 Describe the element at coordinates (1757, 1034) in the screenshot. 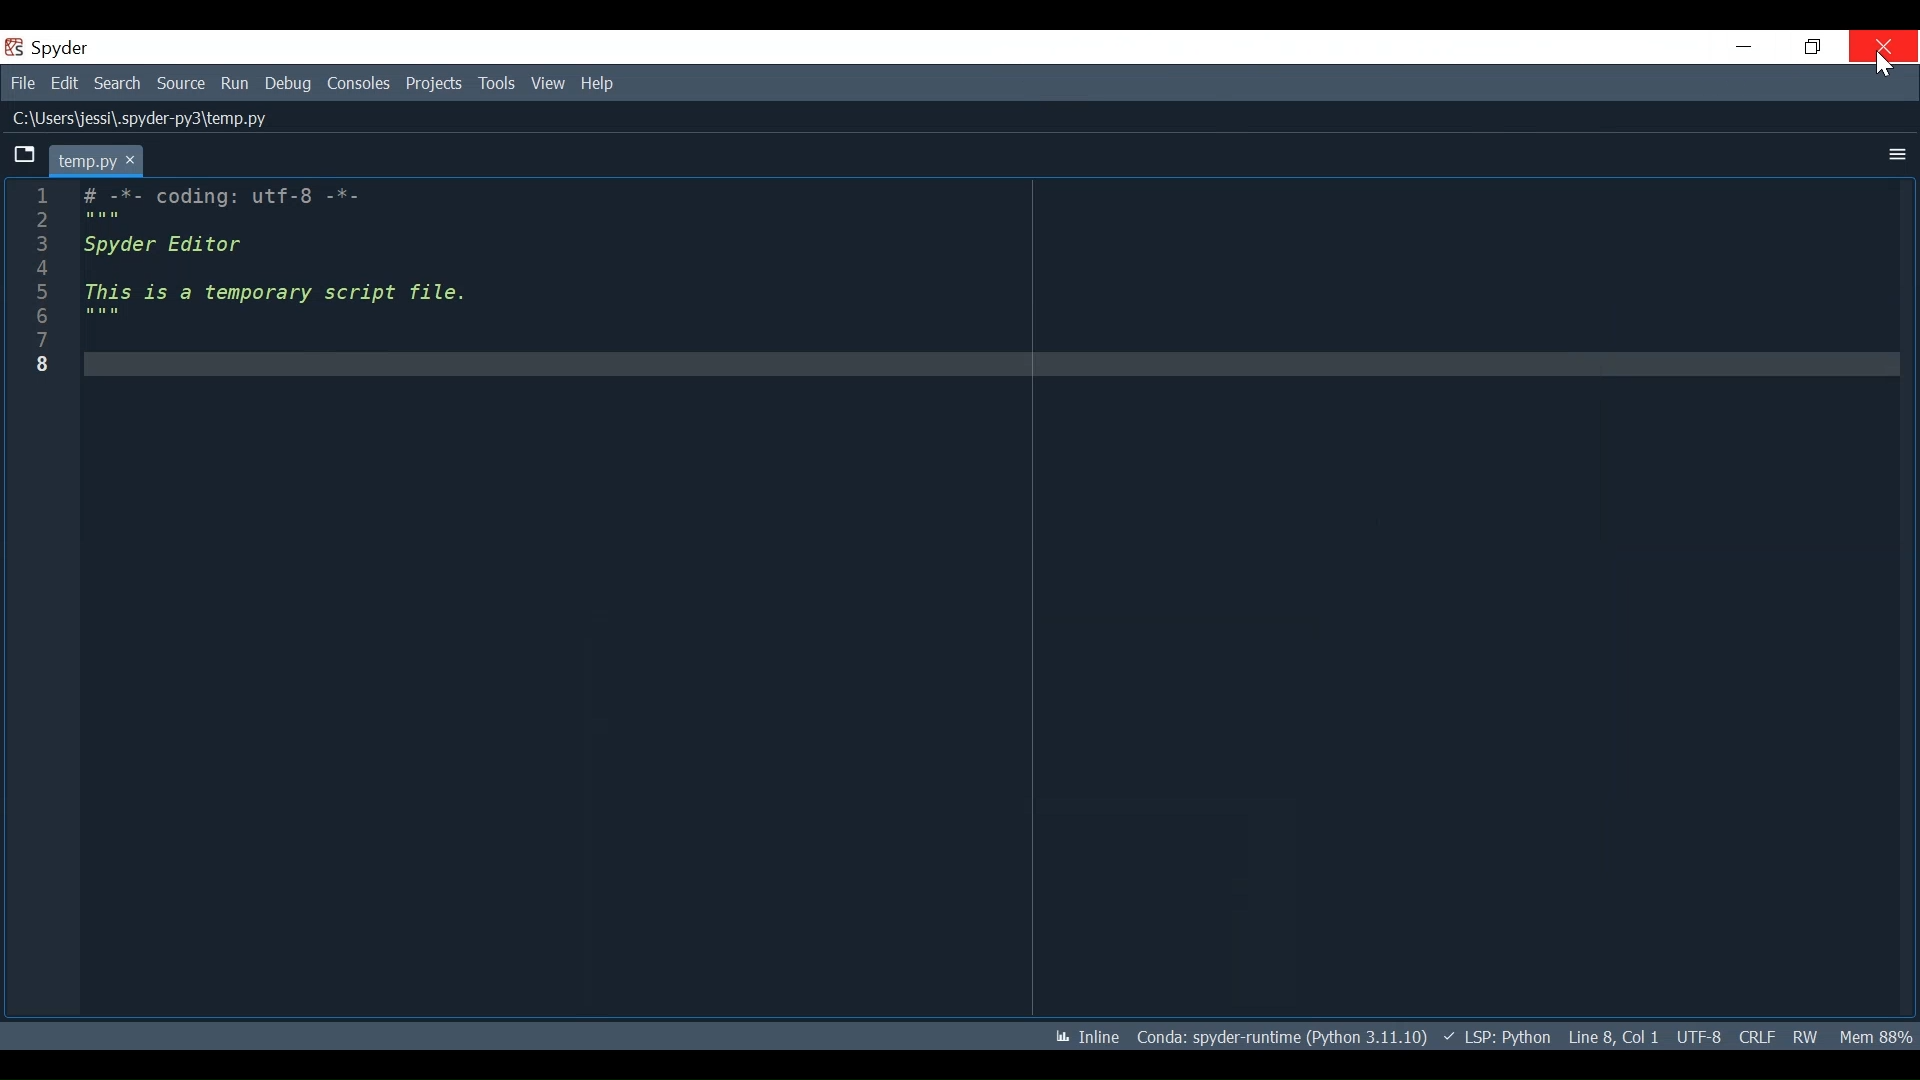

I see `CRLF` at that location.